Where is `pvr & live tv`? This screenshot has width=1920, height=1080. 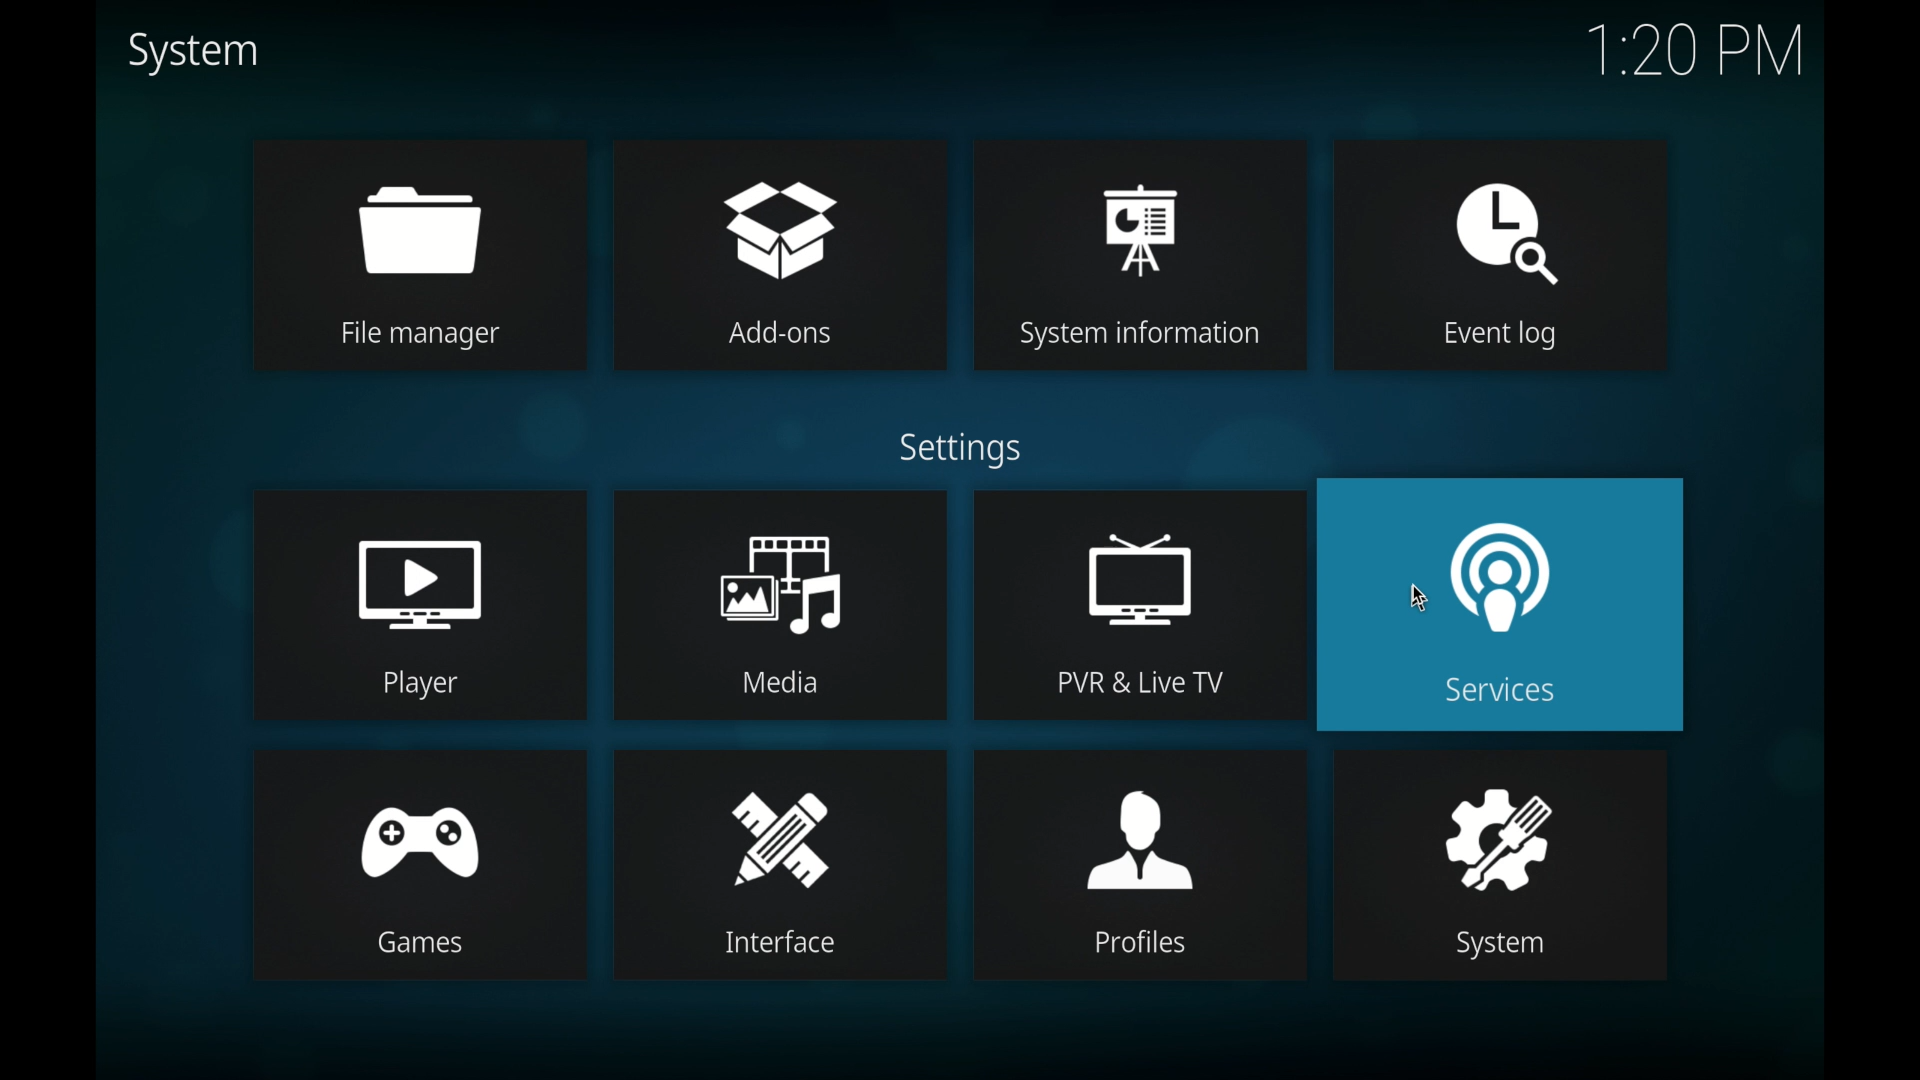 pvr & live tv is located at coordinates (1138, 606).